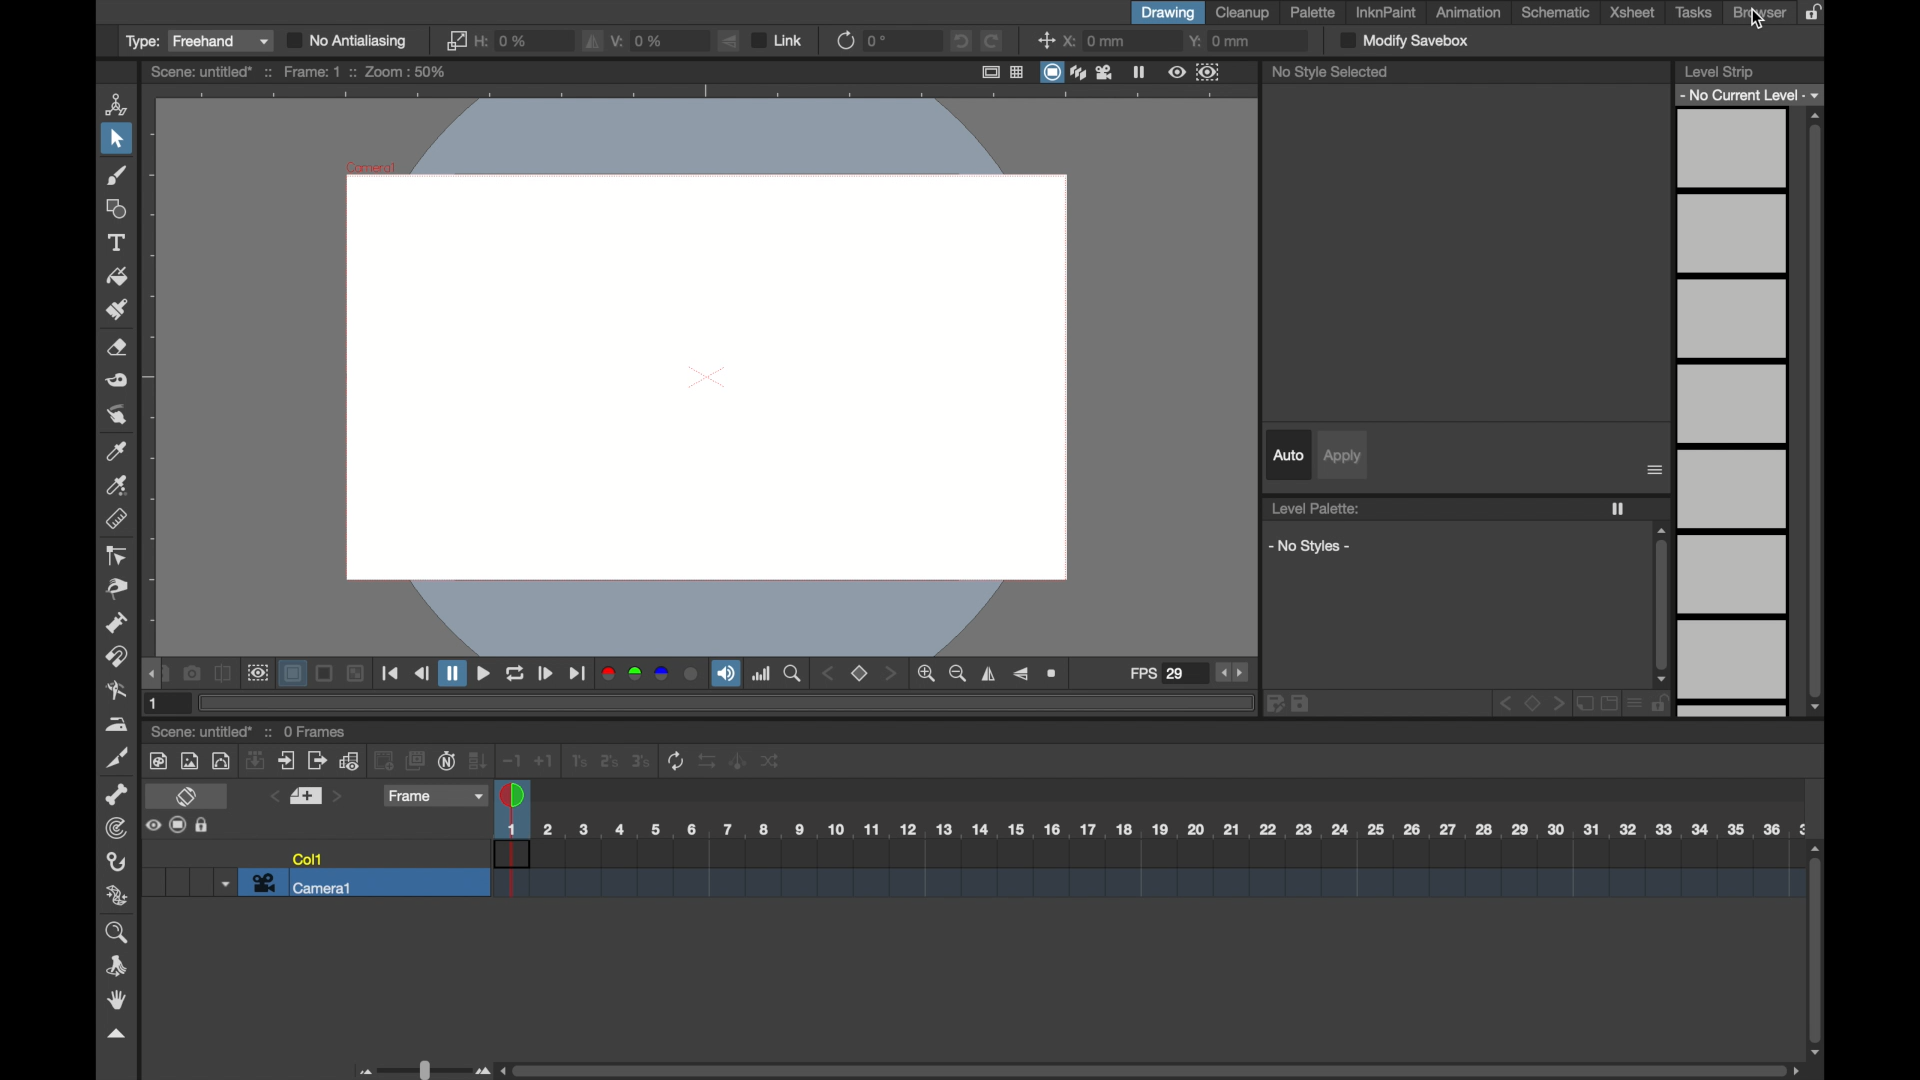 Image resolution: width=1920 pixels, height=1080 pixels. I want to click on menu, so click(1636, 704).